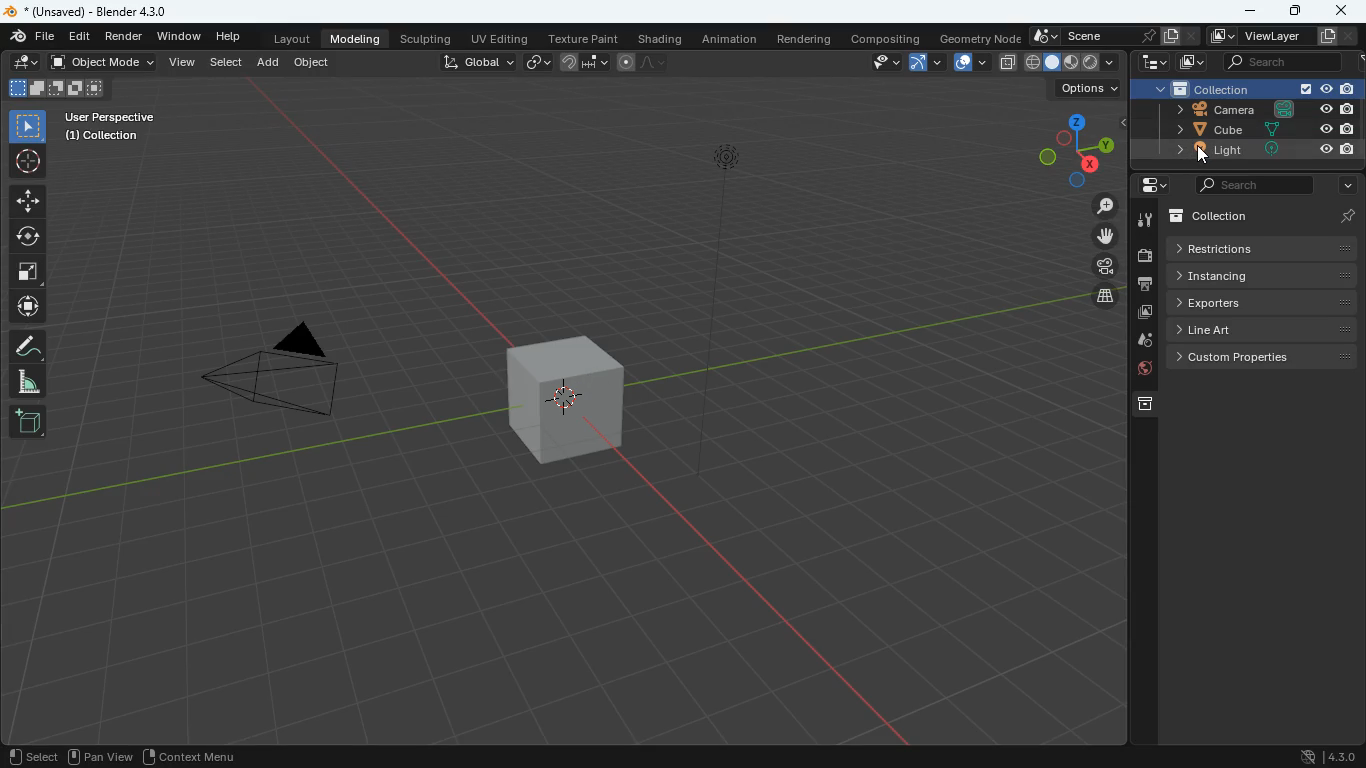 The width and height of the screenshot is (1366, 768). What do you see at coordinates (1106, 236) in the screenshot?
I see `hand` at bounding box center [1106, 236].